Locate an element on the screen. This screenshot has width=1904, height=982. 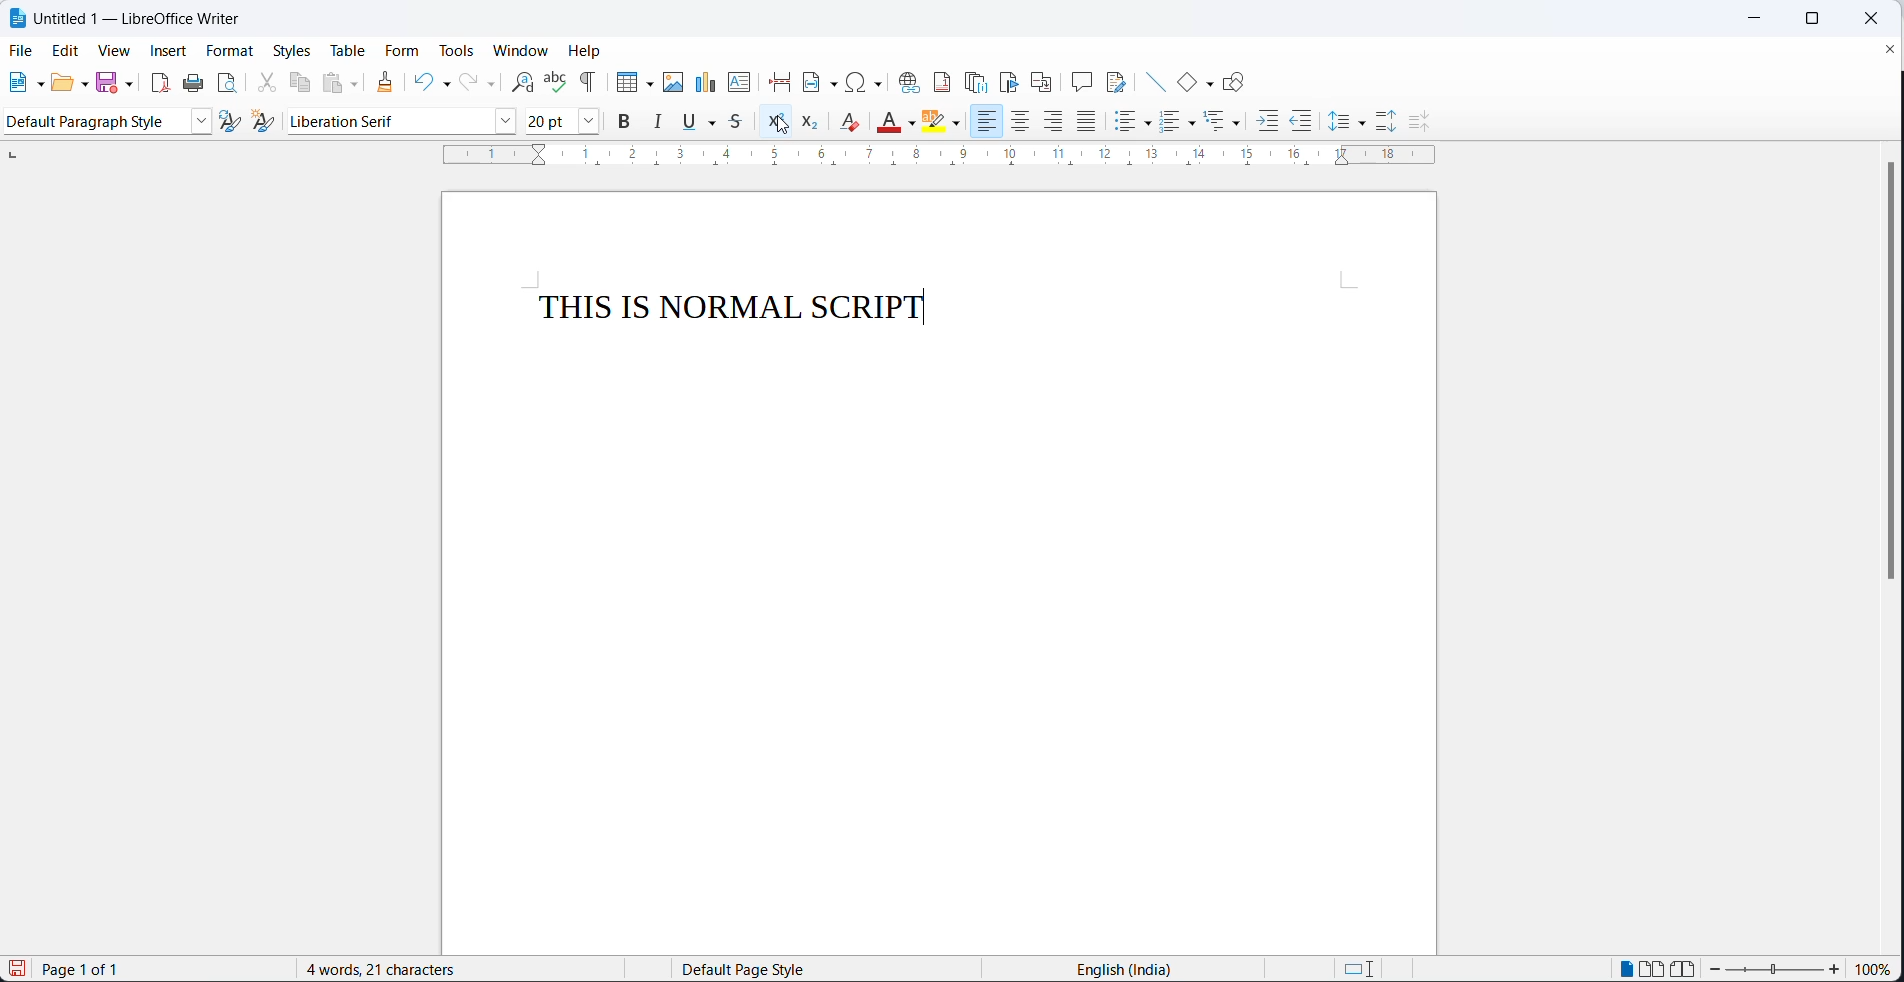
insert comments is located at coordinates (1081, 79).